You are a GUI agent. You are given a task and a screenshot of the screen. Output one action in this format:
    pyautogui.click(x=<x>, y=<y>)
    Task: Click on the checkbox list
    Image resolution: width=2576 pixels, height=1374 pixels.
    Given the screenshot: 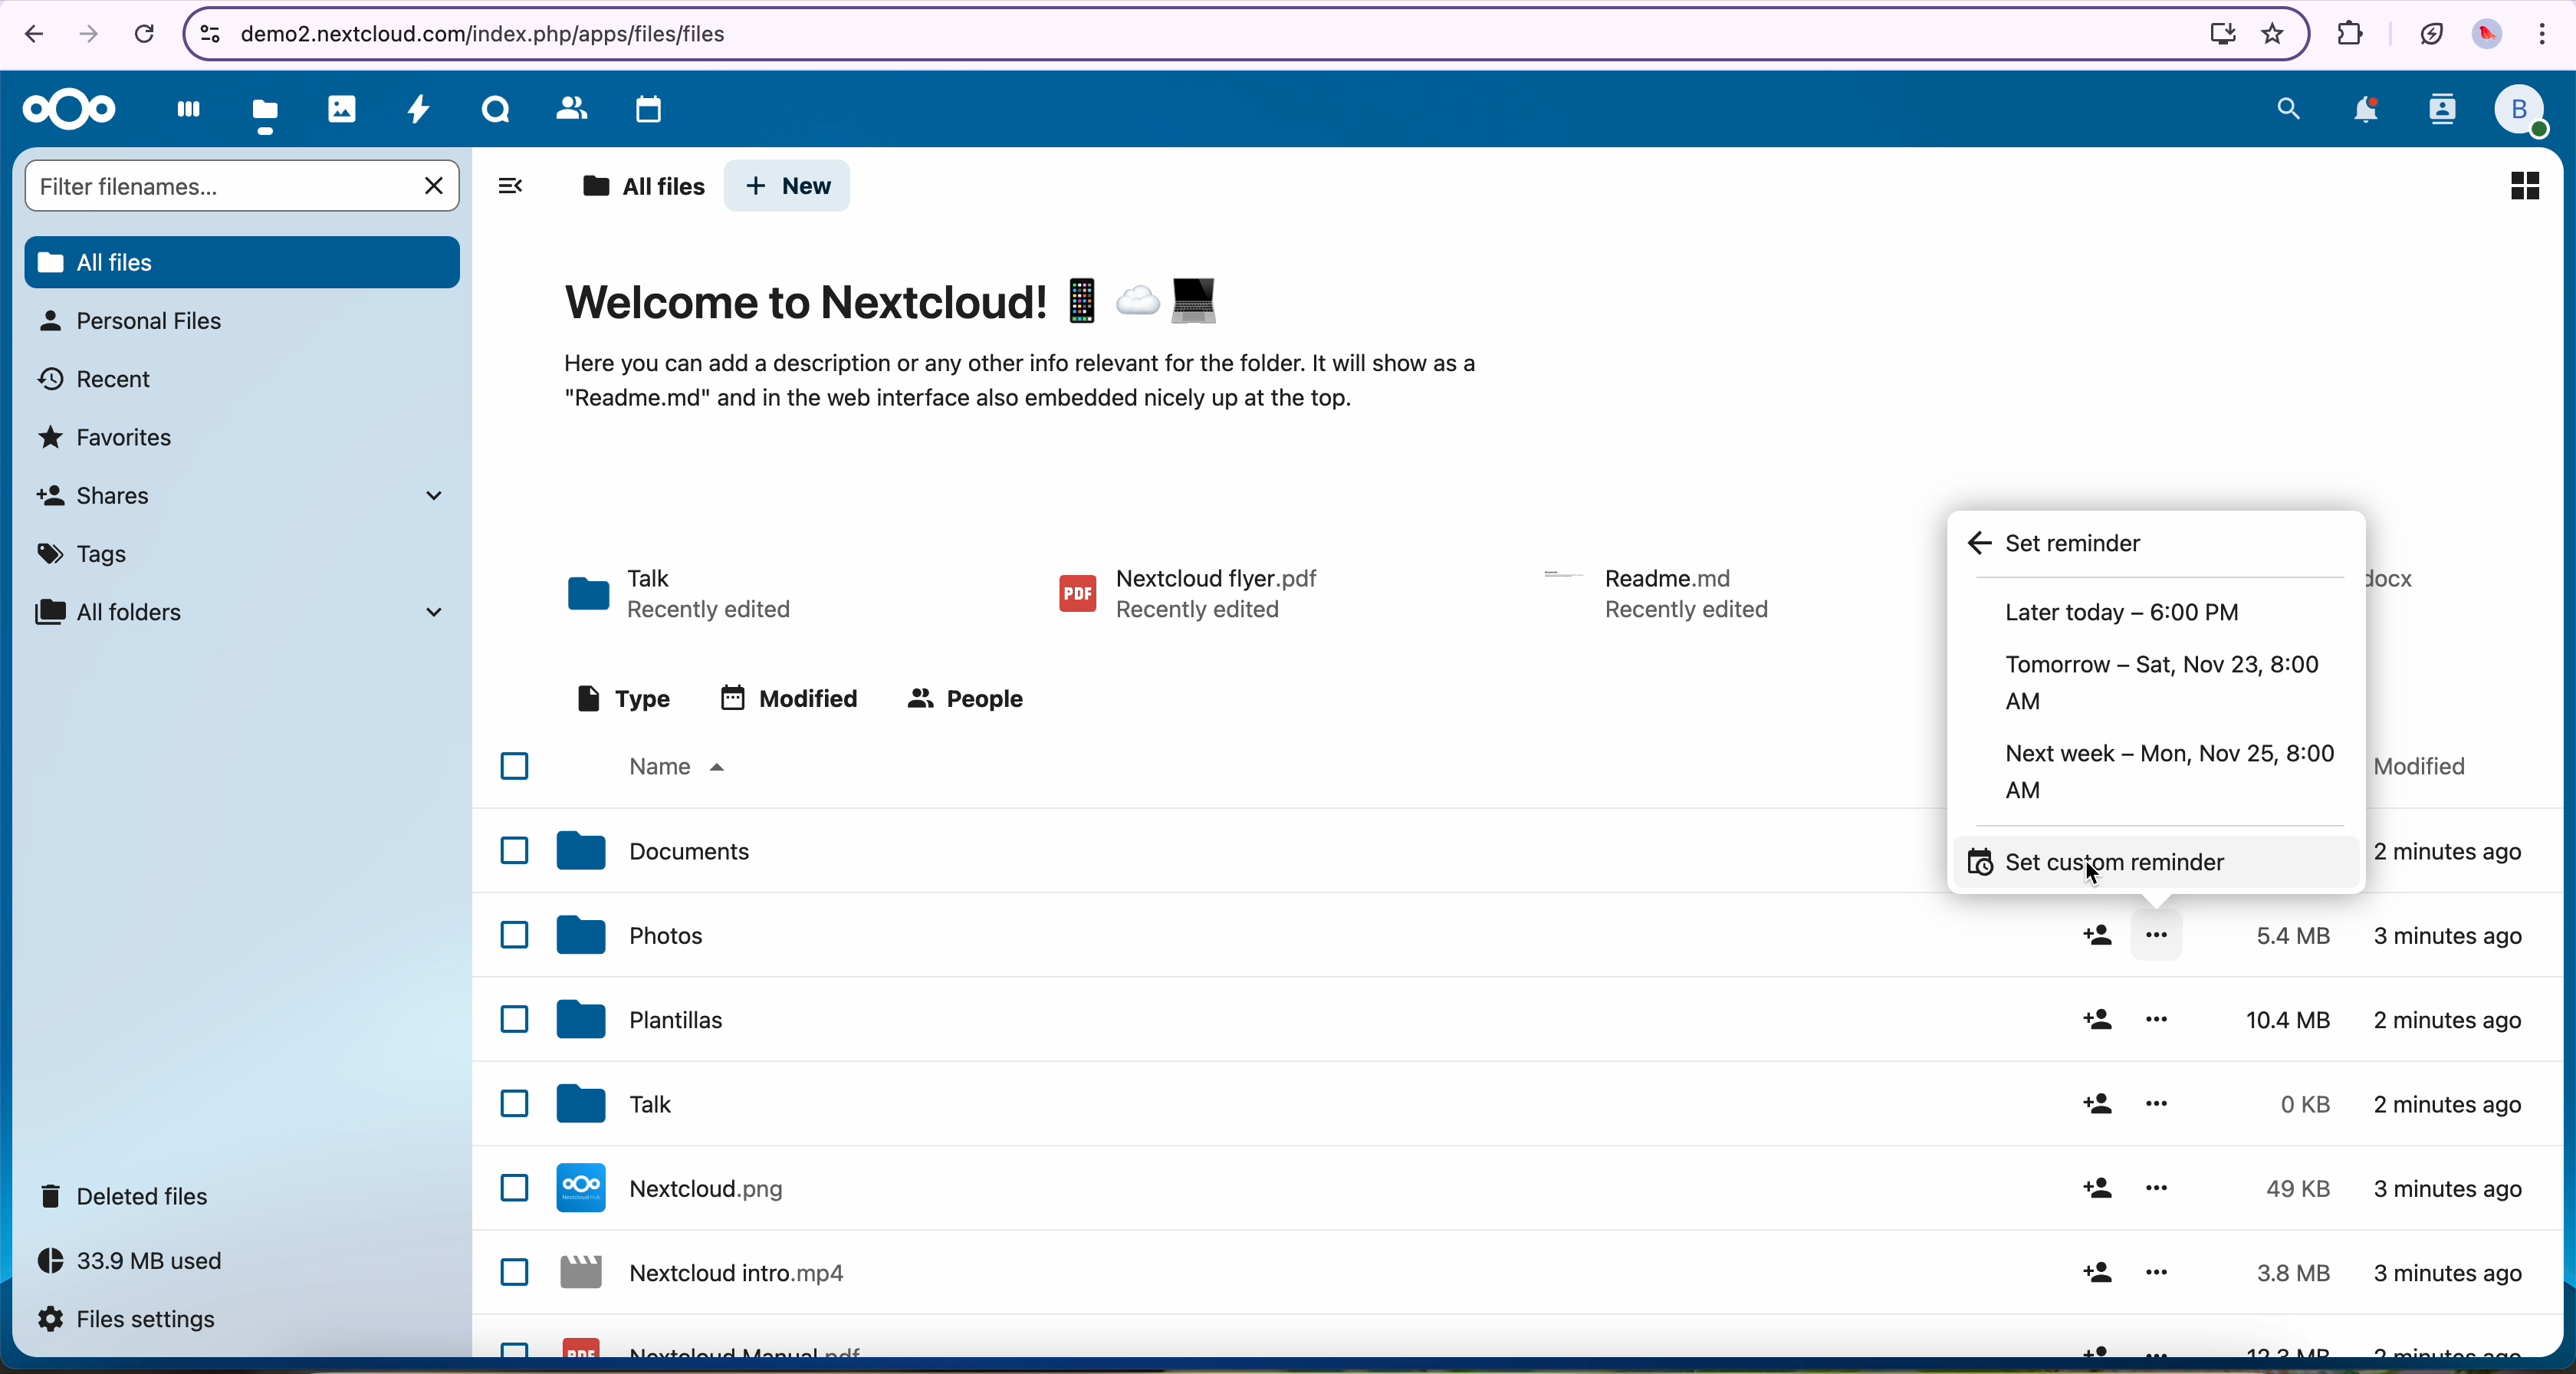 What is the action you would take?
    pyautogui.click(x=507, y=1047)
    